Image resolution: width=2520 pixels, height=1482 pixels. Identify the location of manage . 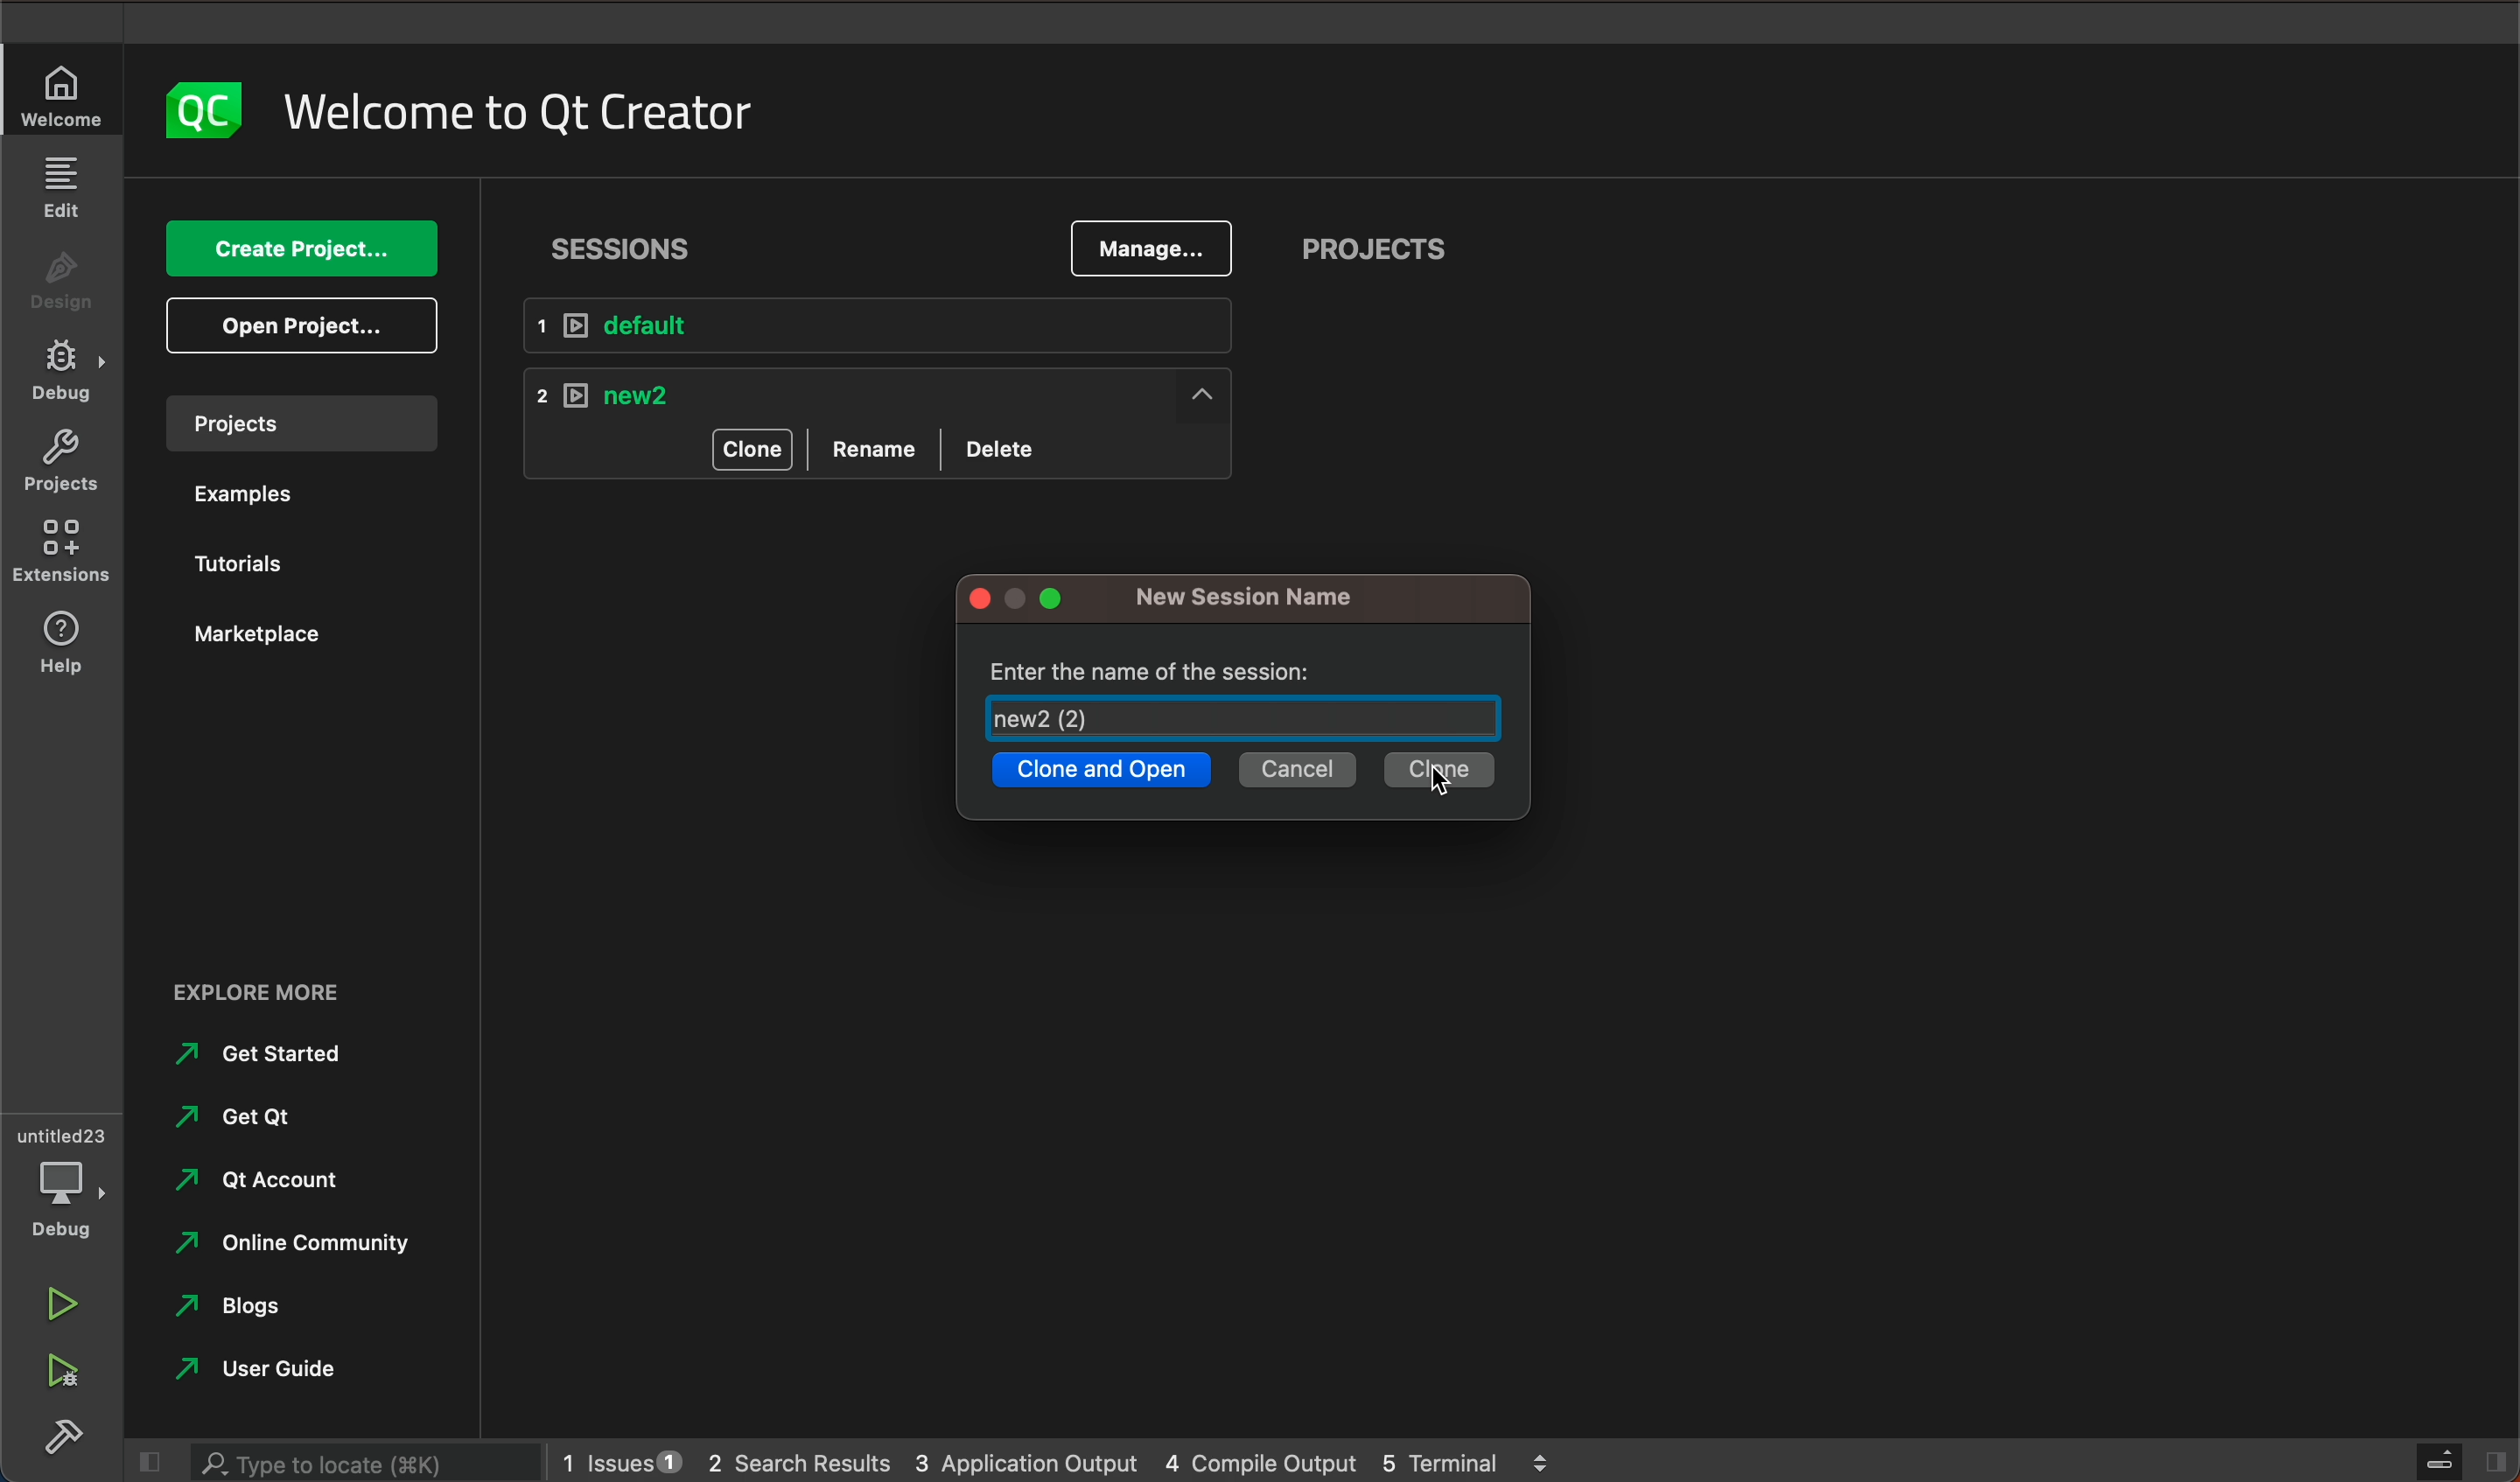
(1152, 248).